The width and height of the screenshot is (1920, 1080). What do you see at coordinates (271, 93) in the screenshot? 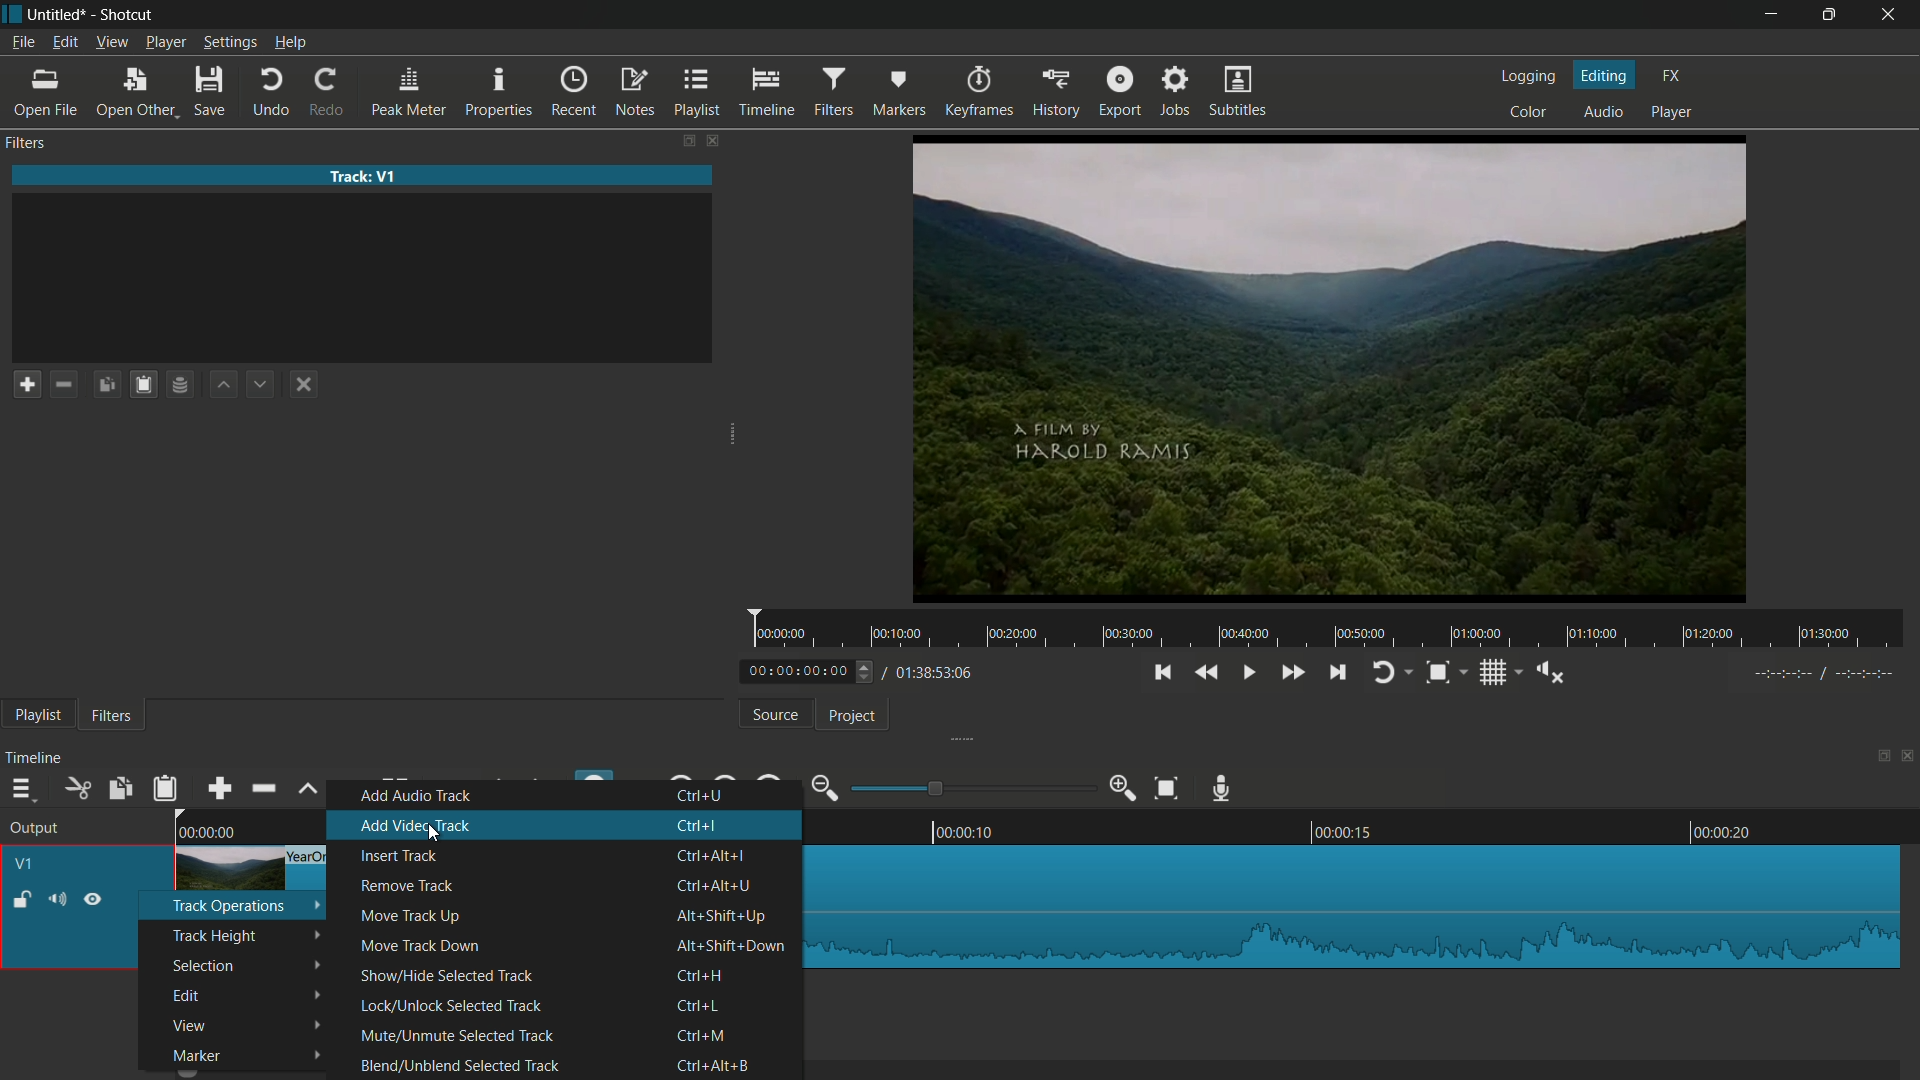
I see `undo` at bounding box center [271, 93].